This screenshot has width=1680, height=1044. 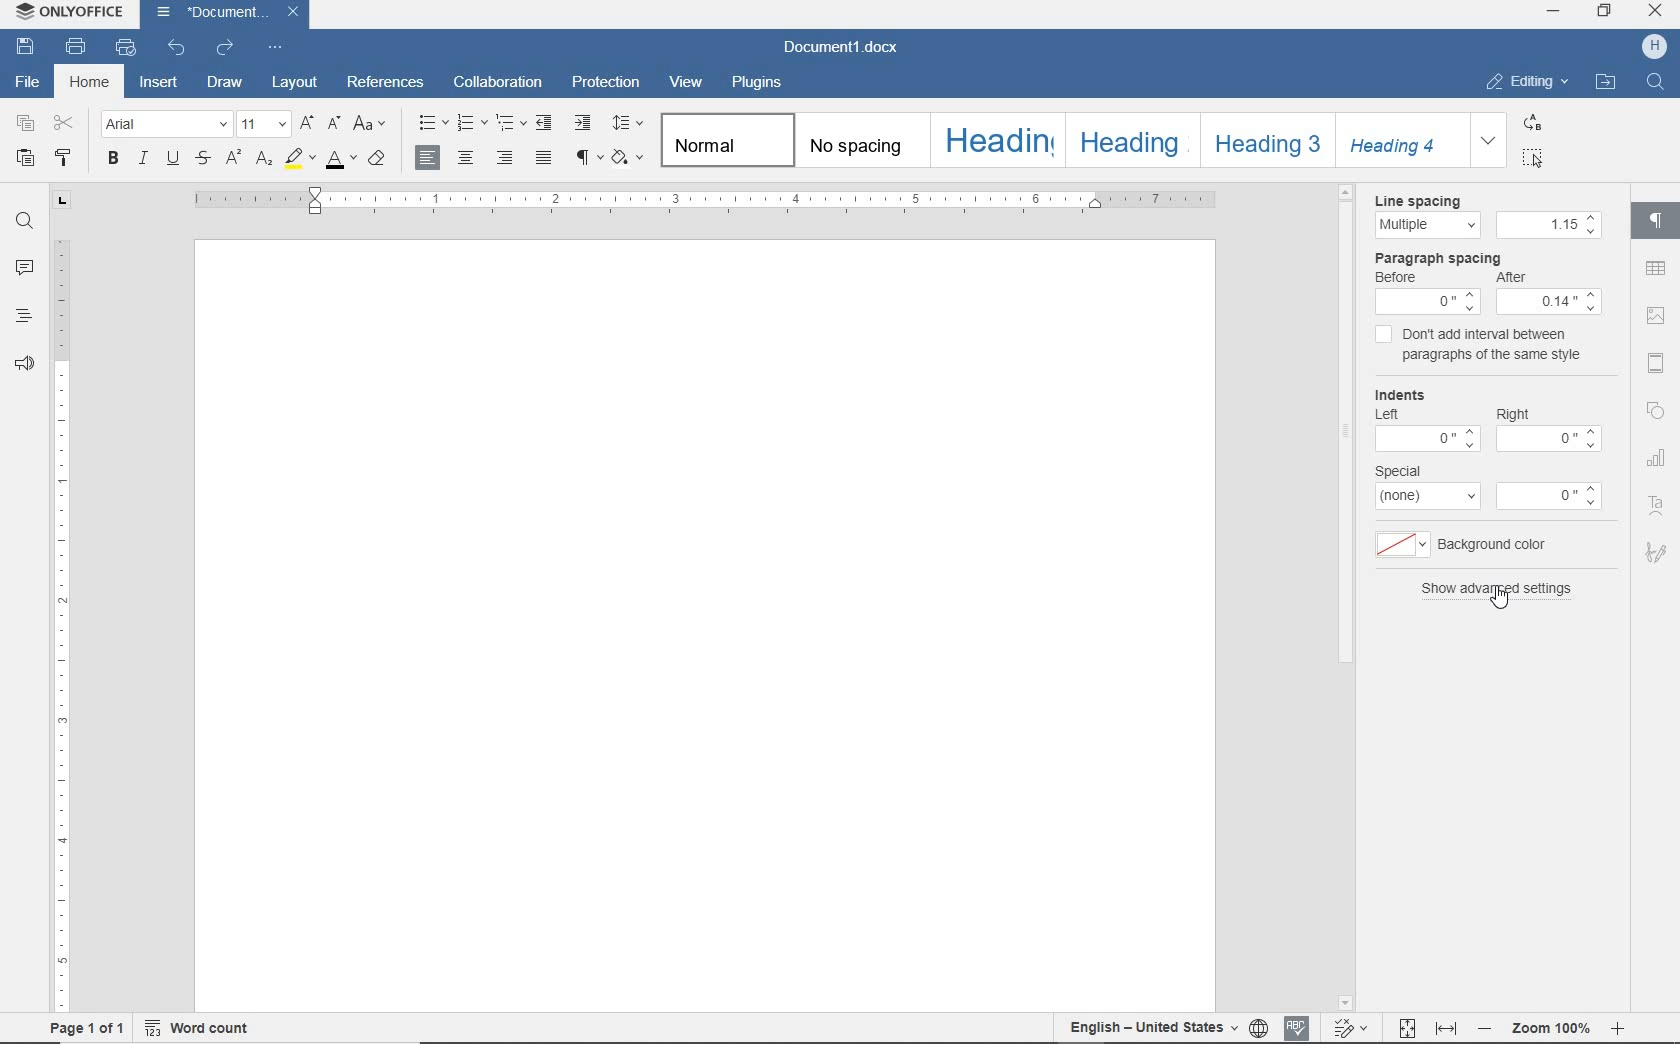 I want to click on multilevel list, so click(x=509, y=124).